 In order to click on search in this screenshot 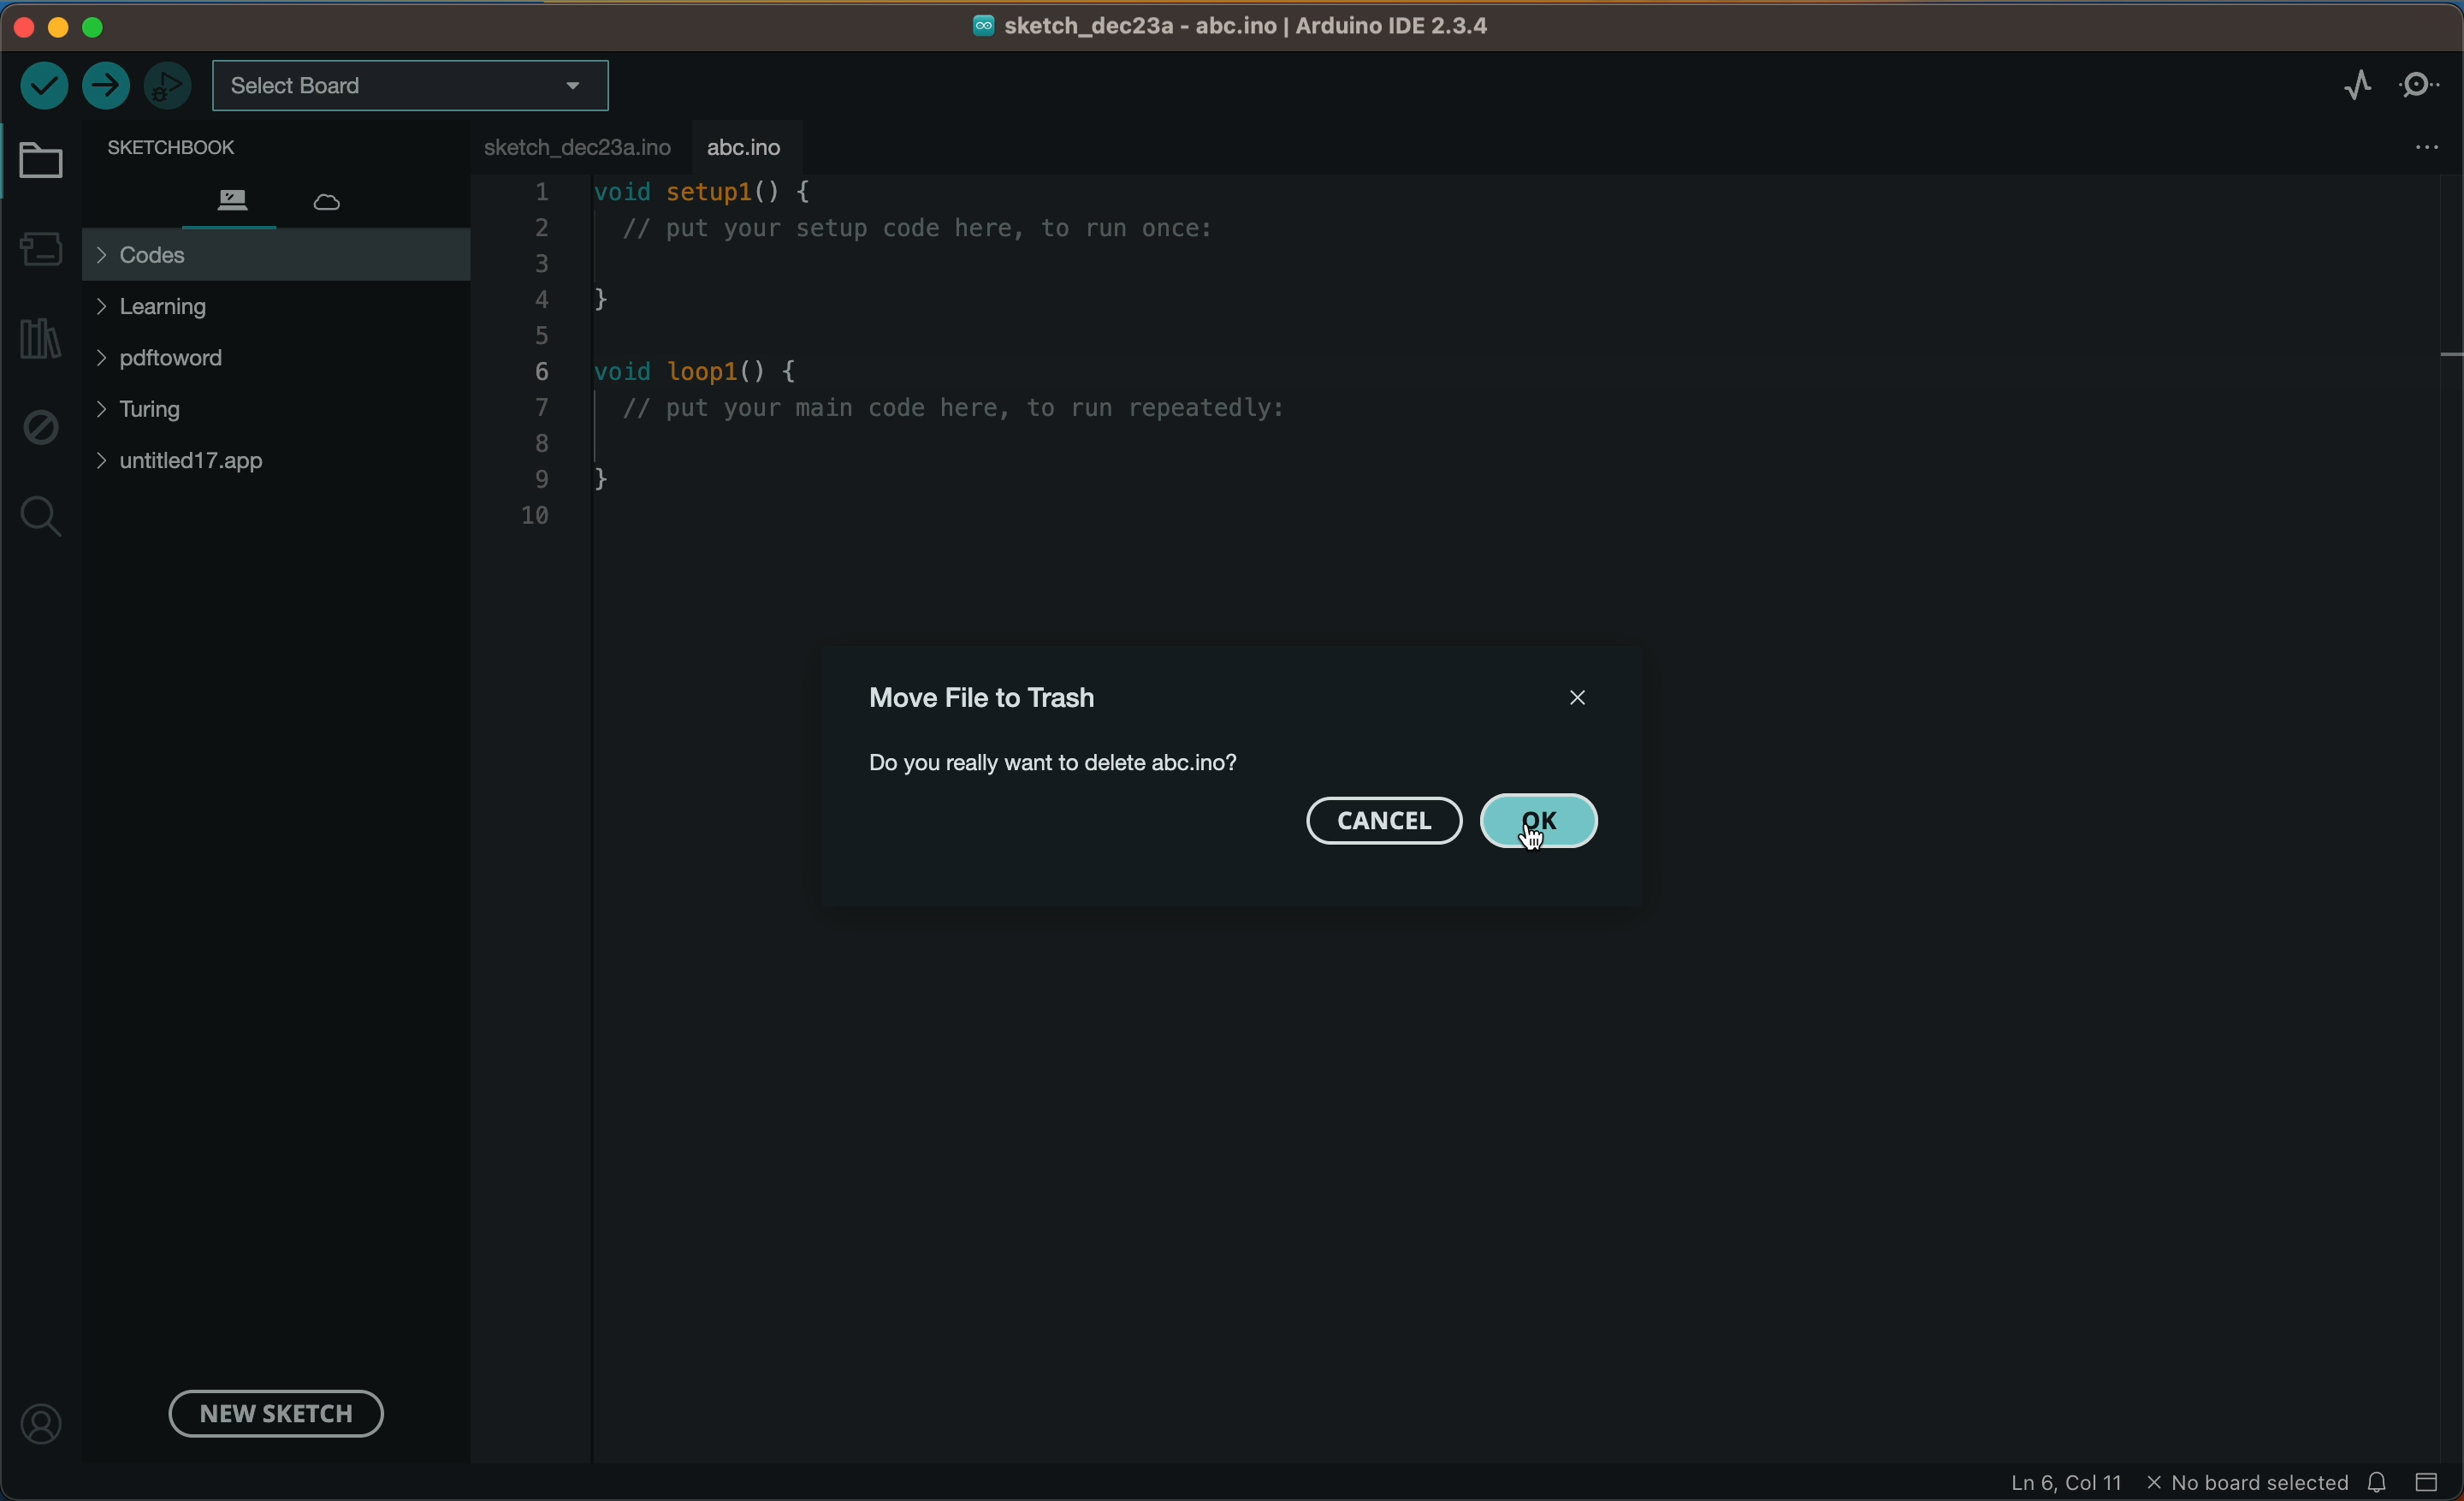, I will do `click(37, 511)`.